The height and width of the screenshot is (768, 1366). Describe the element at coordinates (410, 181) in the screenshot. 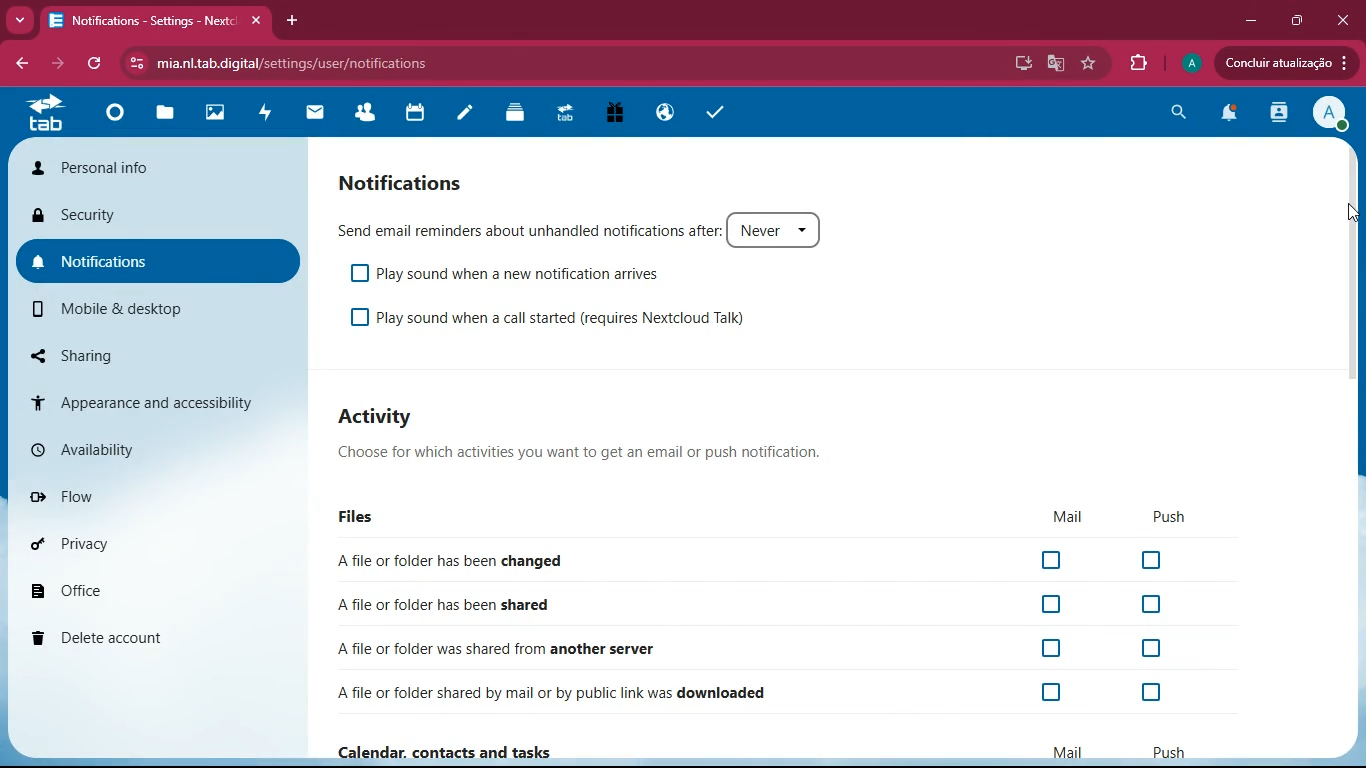

I see `notifications` at that location.